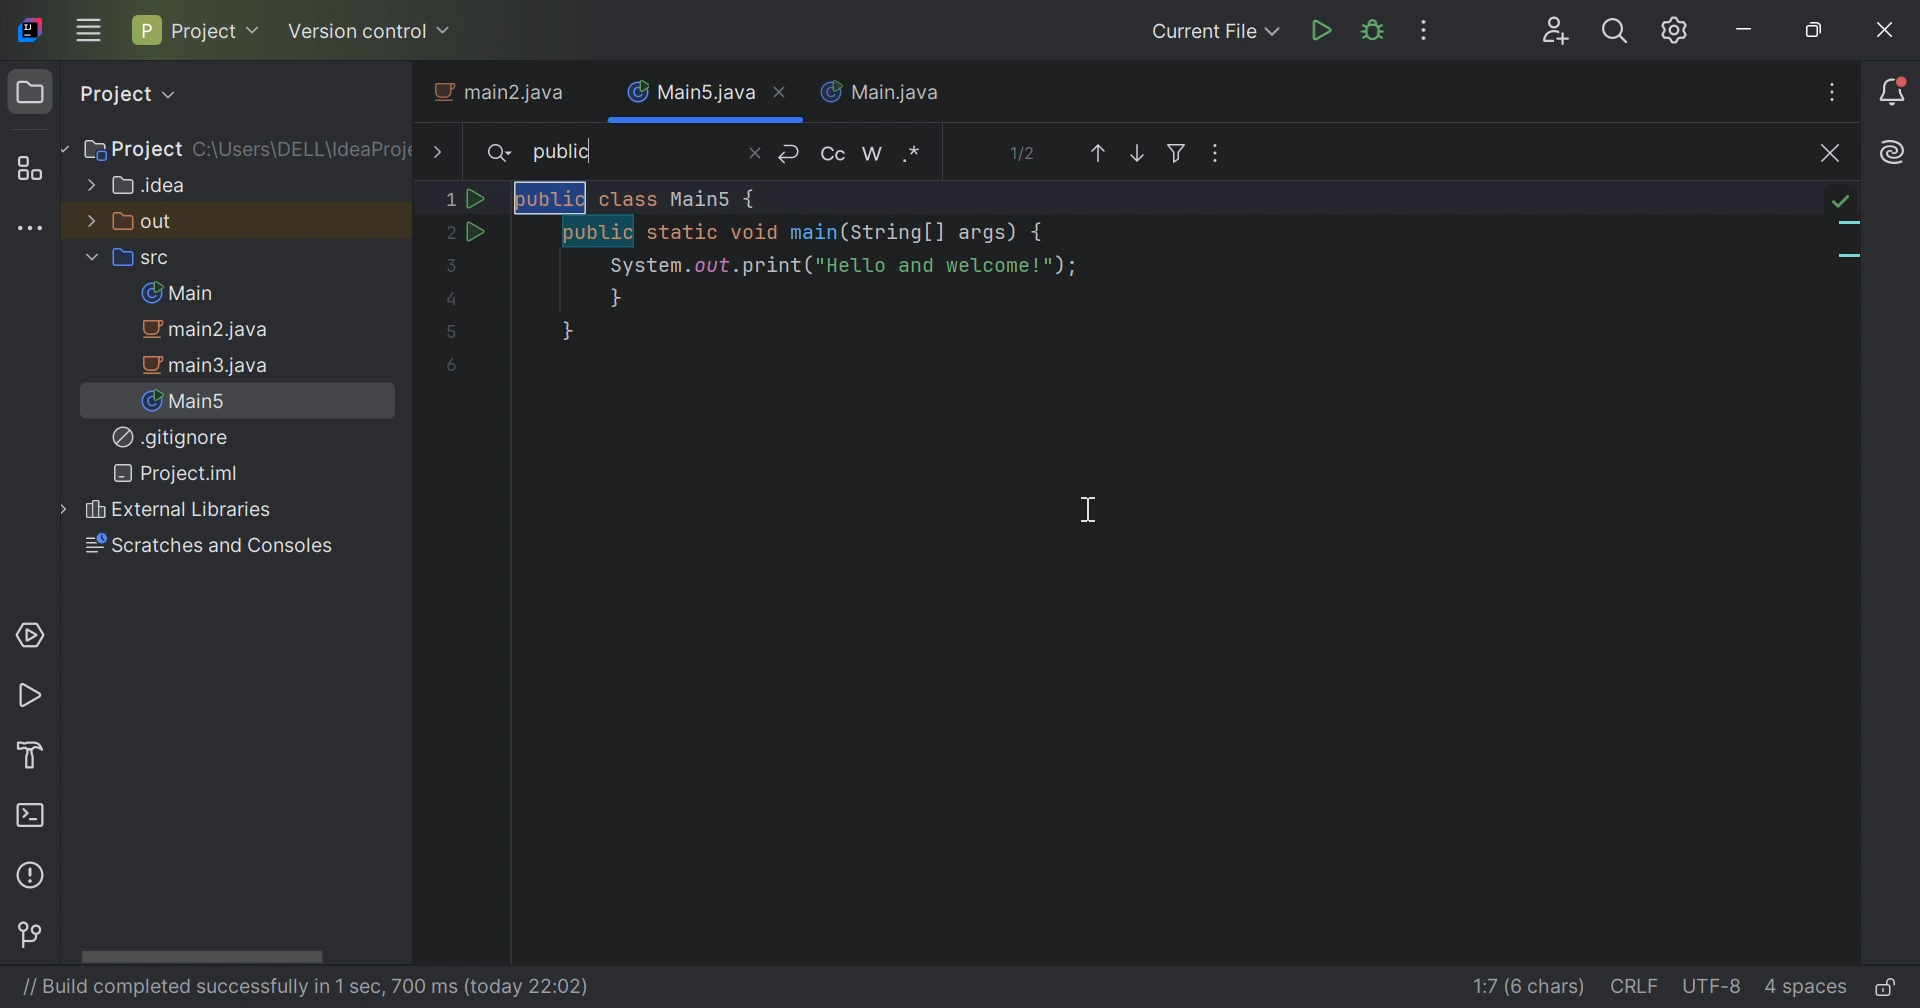 The image size is (1920, 1008). What do you see at coordinates (454, 366) in the screenshot?
I see `6` at bounding box center [454, 366].